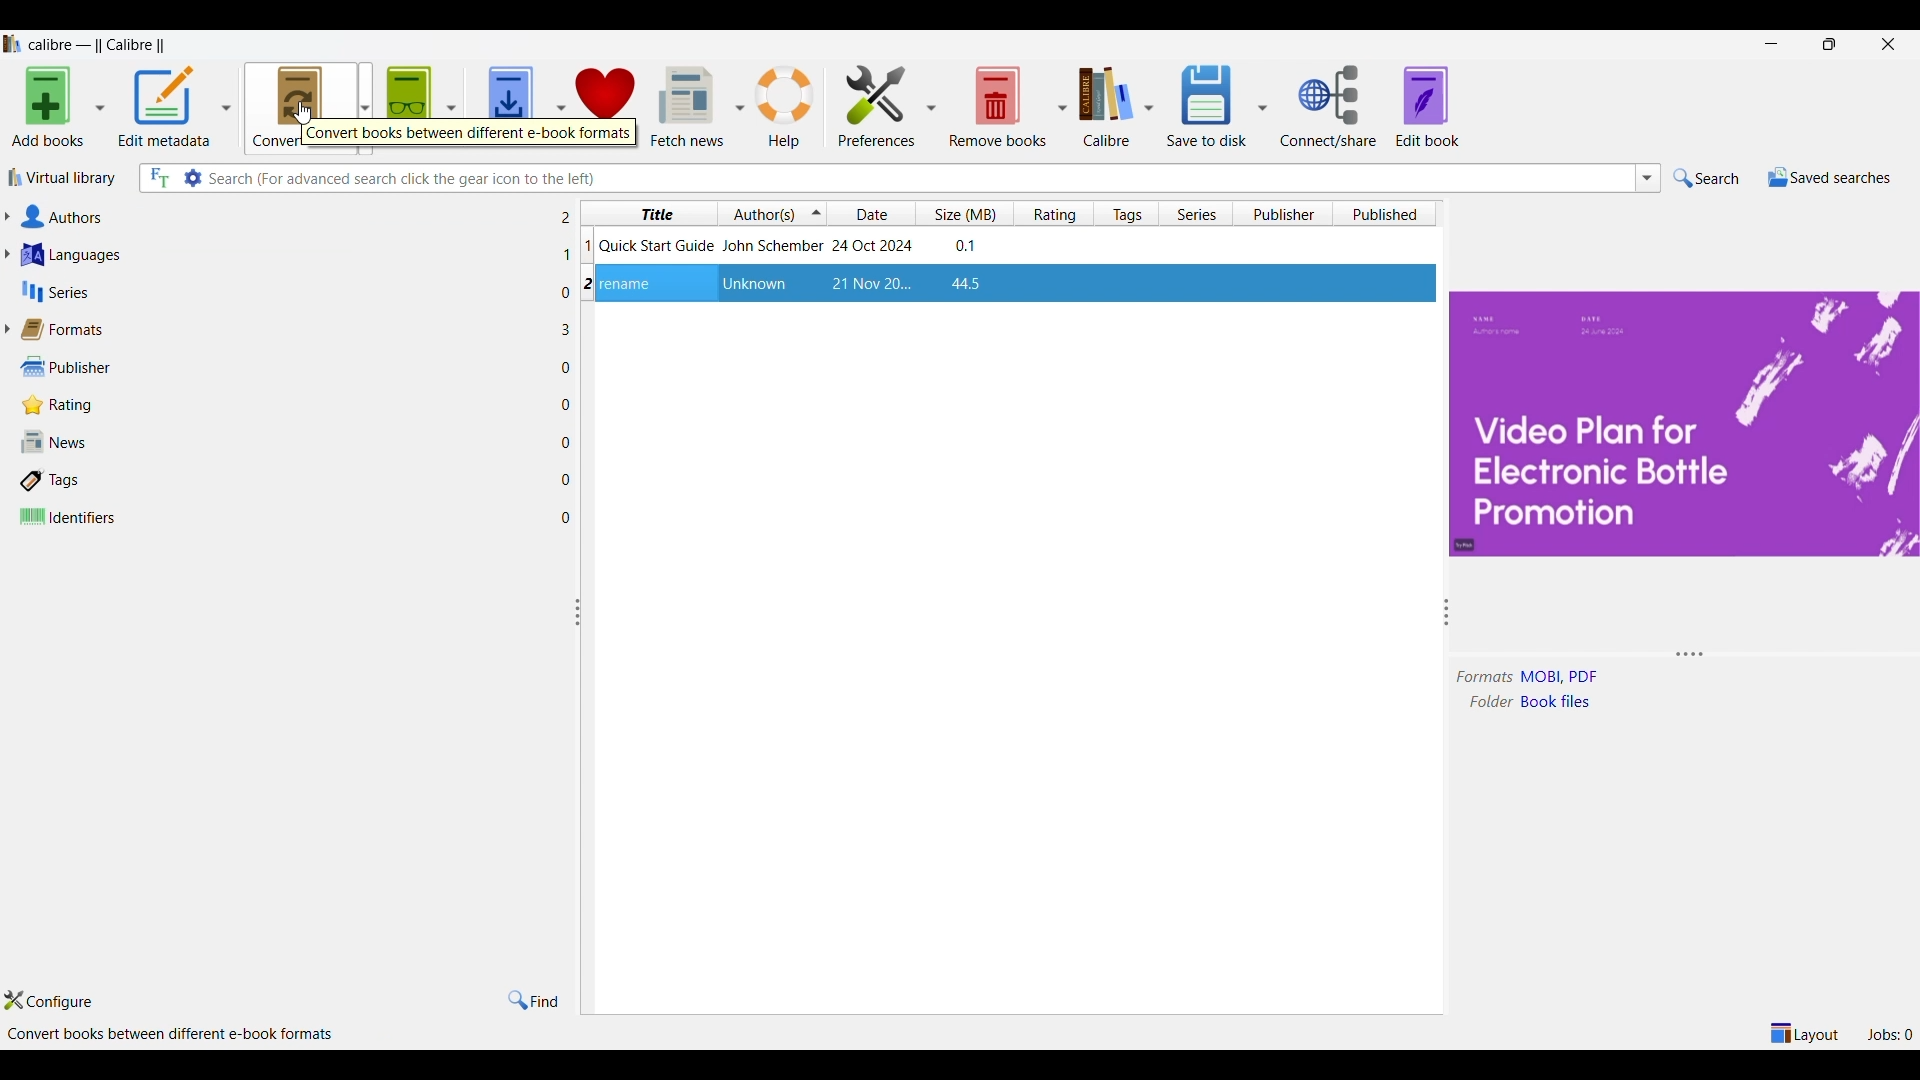 The height and width of the screenshot is (1080, 1920). I want to click on Identifiers, so click(283, 516).